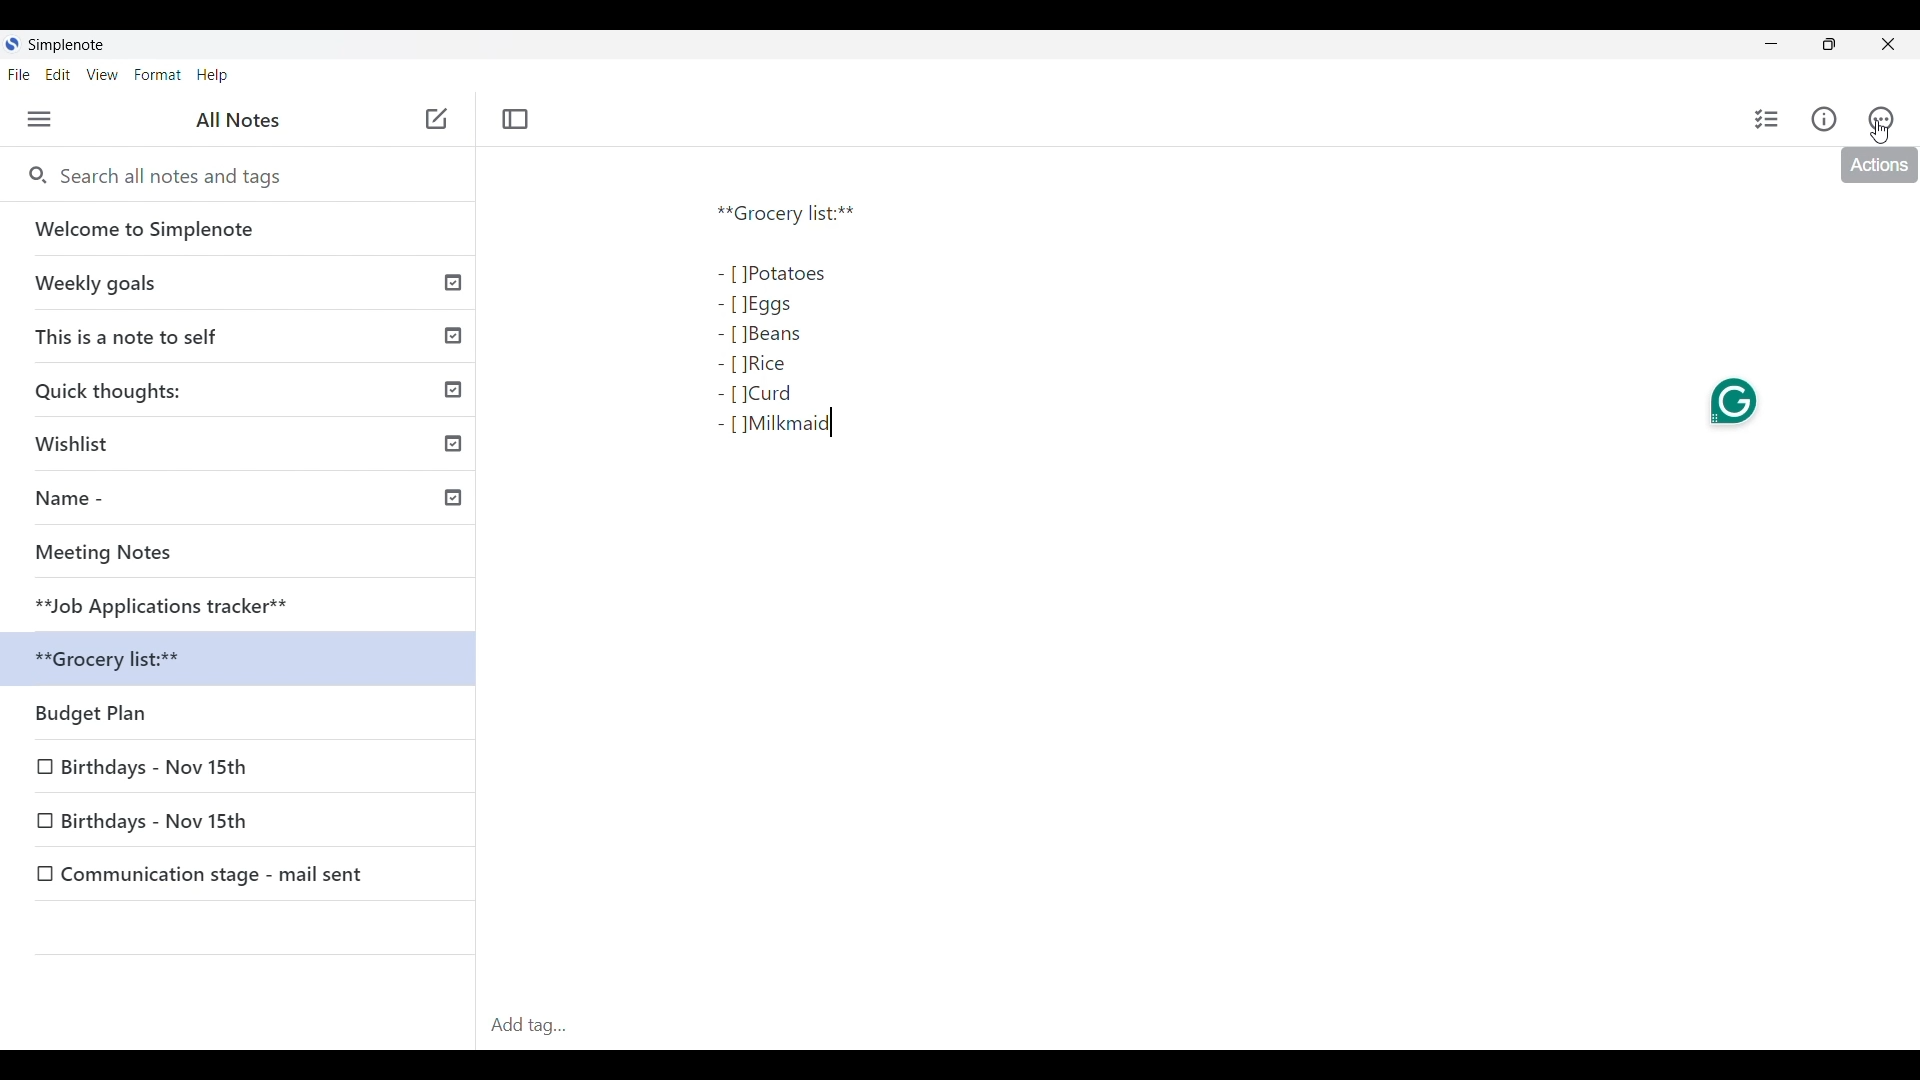 The width and height of the screenshot is (1920, 1080). I want to click on Format, so click(158, 75).